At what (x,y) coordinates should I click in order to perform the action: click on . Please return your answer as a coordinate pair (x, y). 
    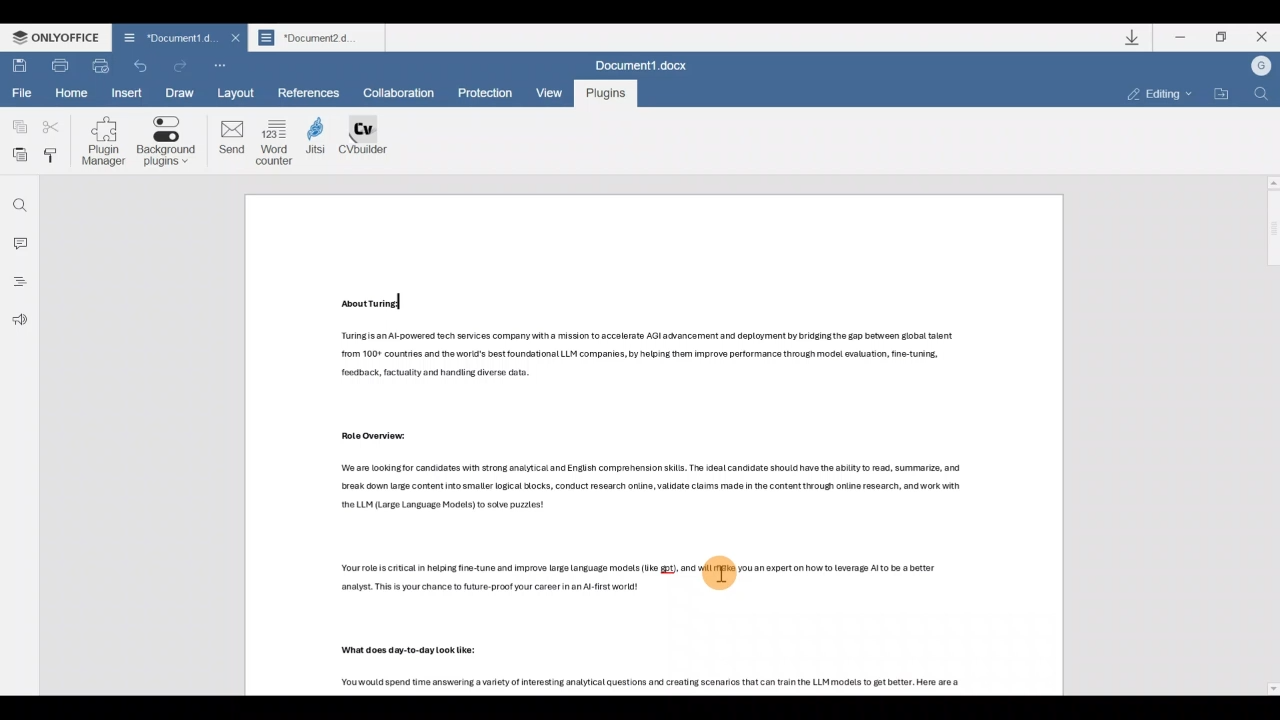
    Looking at the image, I should click on (651, 580).